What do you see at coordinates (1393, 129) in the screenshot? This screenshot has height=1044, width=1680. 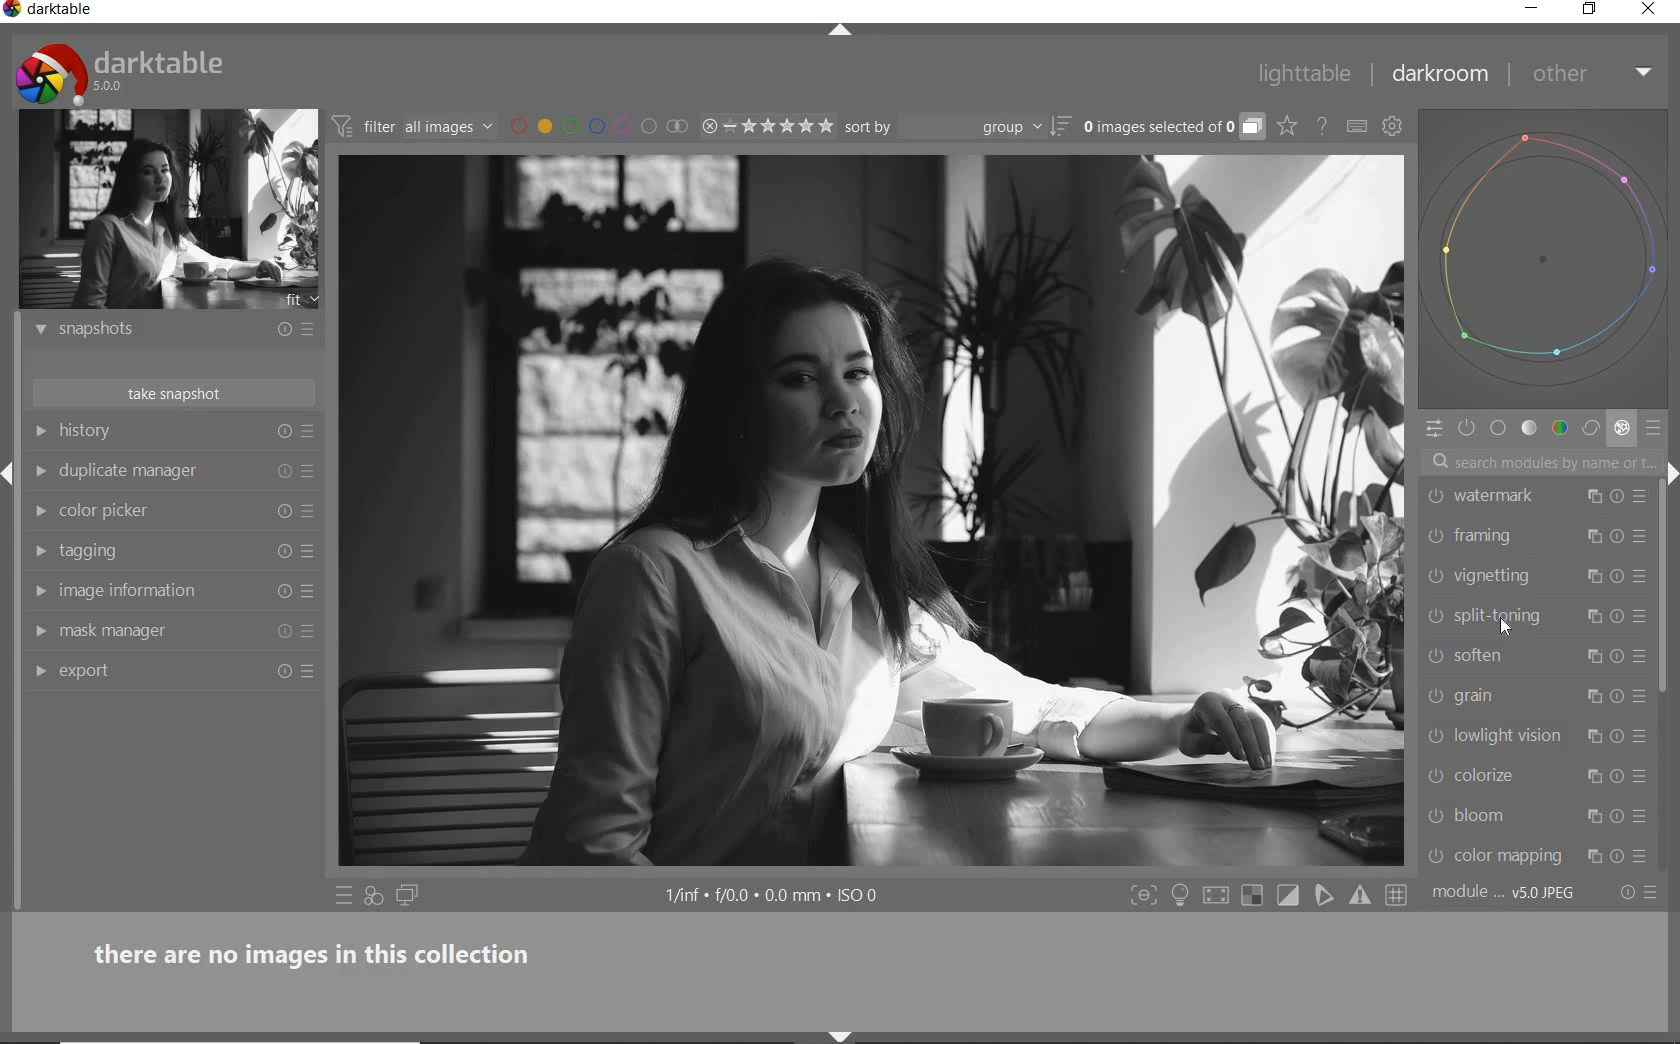 I see `show global preferences` at bounding box center [1393, 129].